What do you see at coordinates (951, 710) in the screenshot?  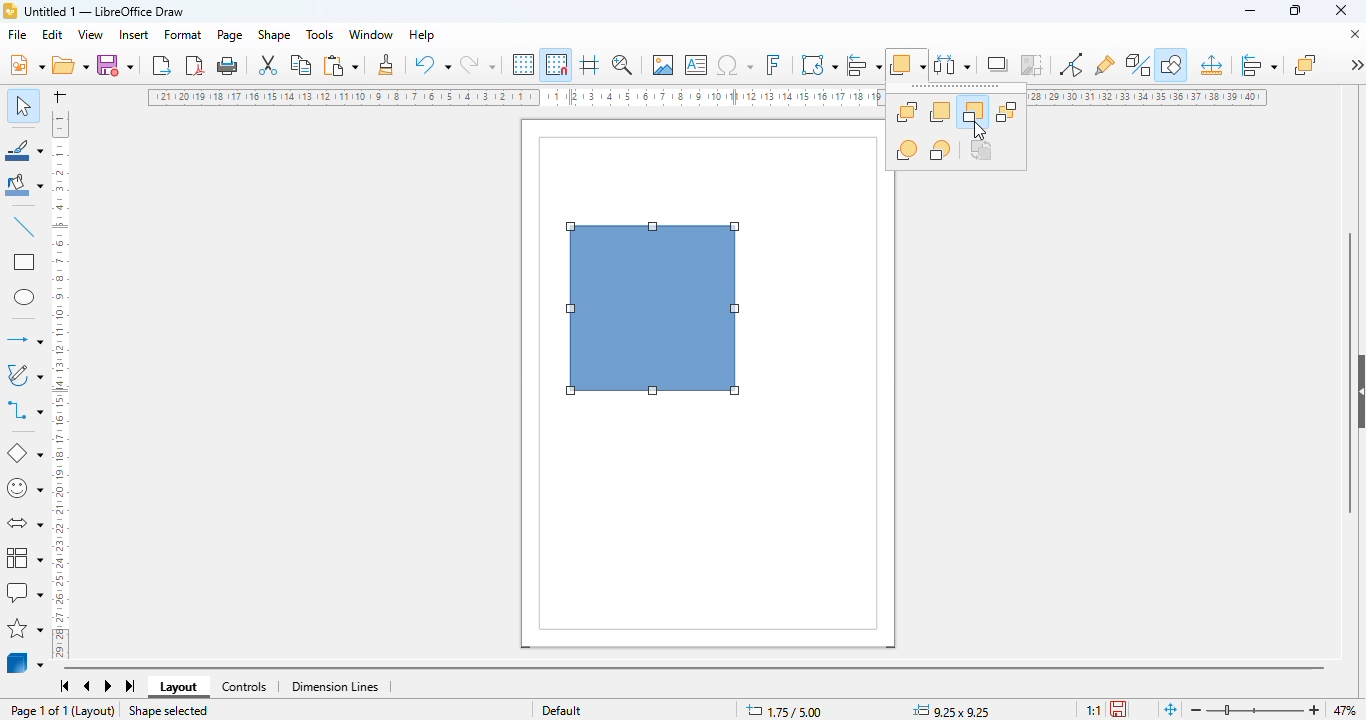 I see `change in width and height of object` at bounding box center [951, 710].